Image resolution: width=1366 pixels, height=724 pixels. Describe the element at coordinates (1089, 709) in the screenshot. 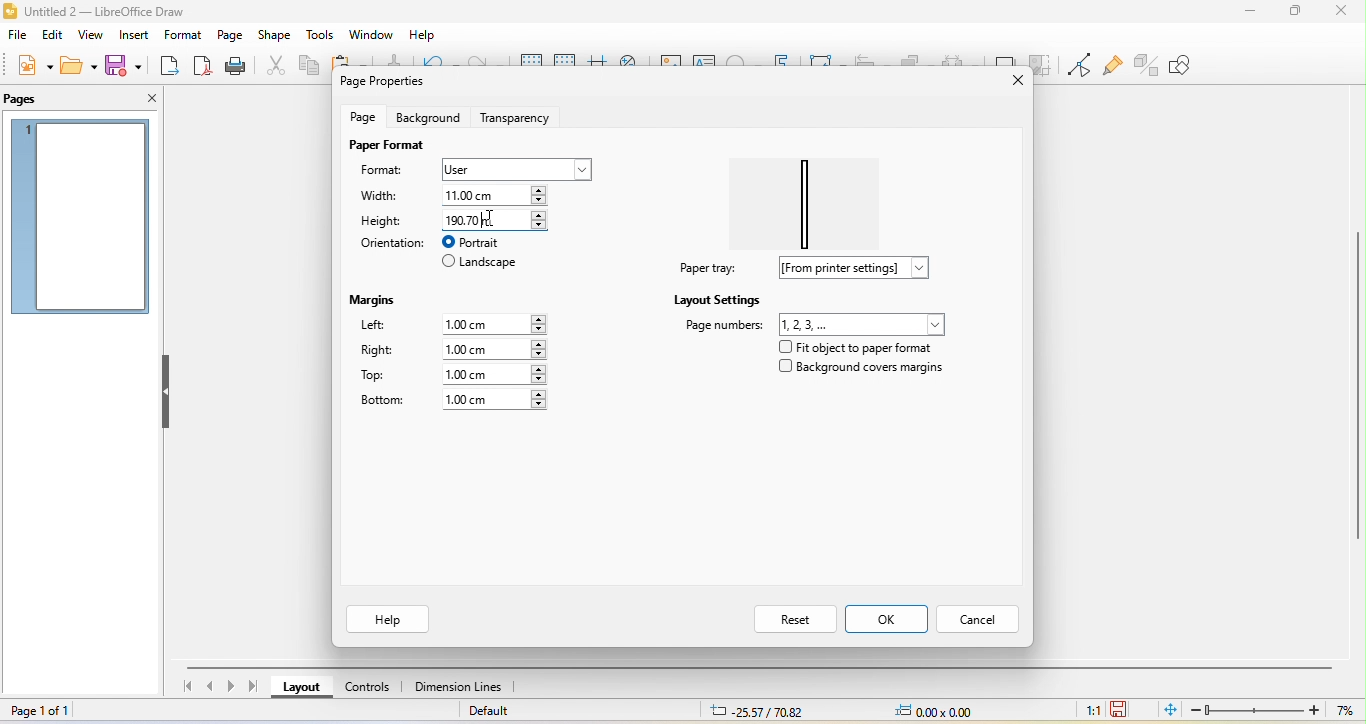

I see `1:1` at that location.